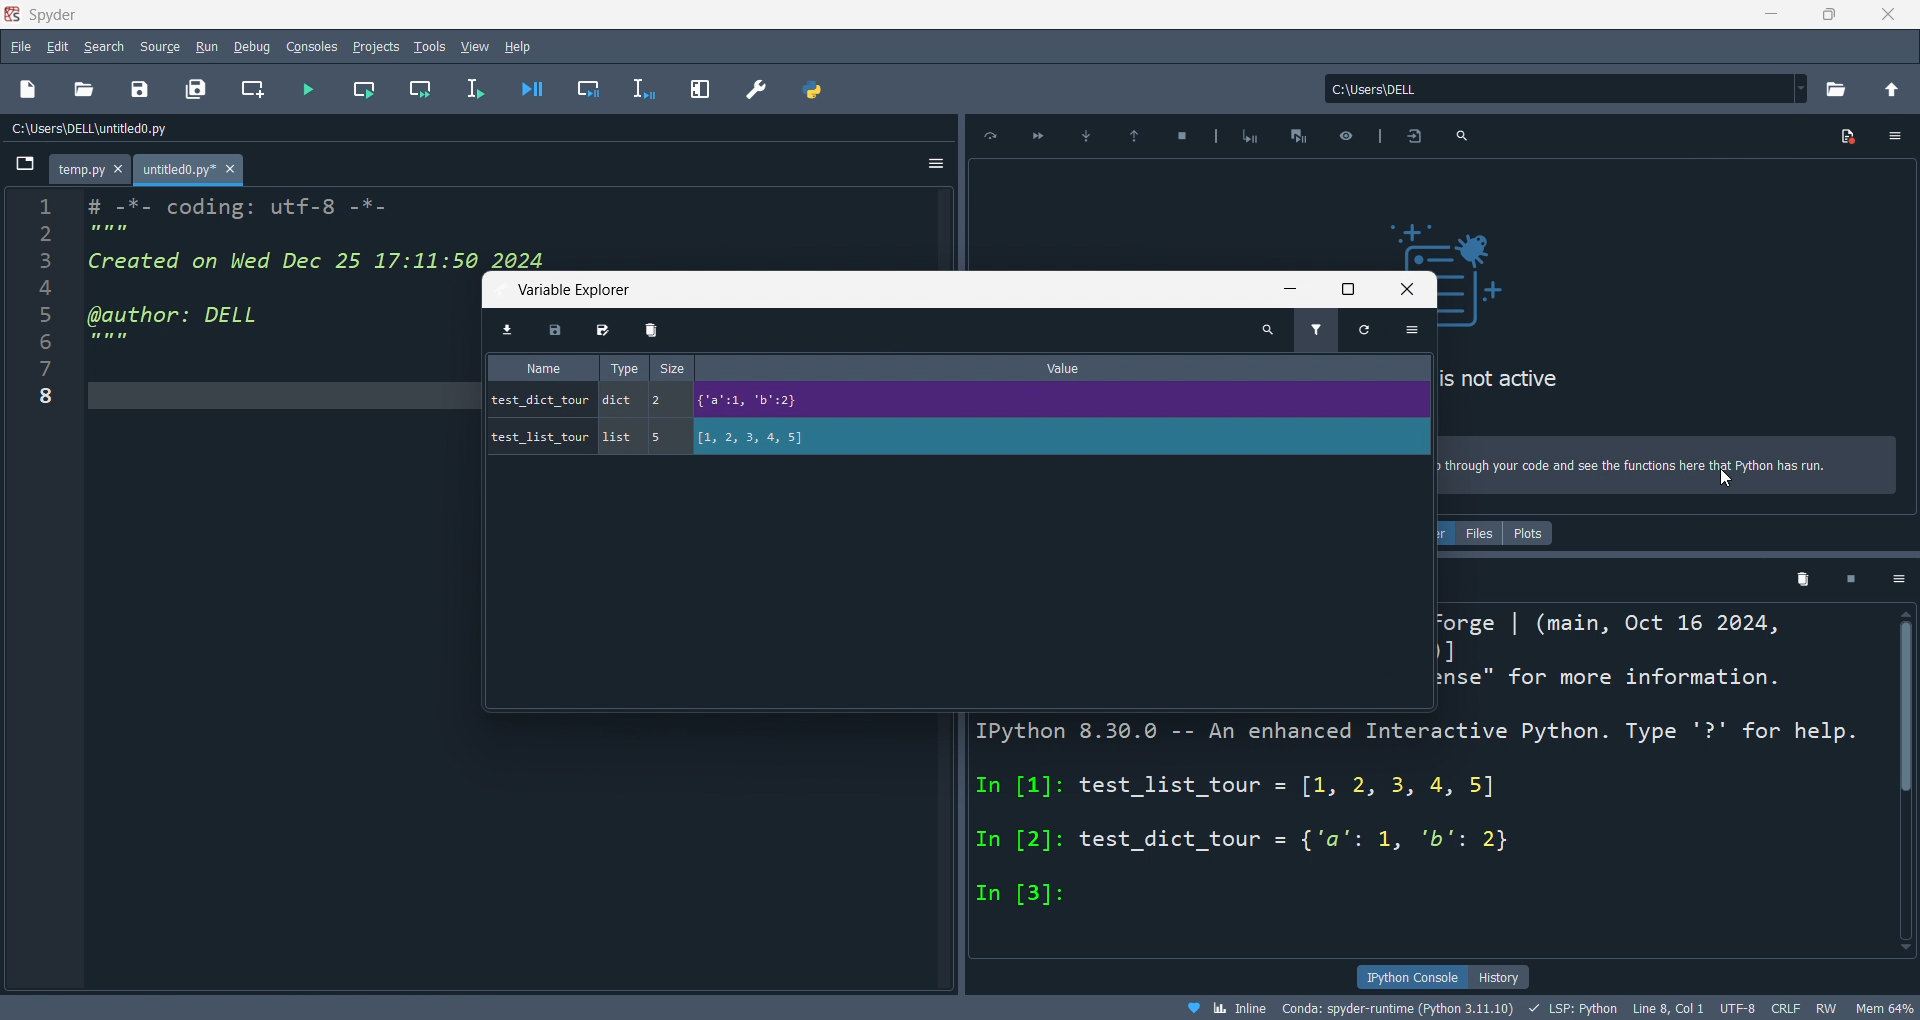 This screenshot has width=1920, height=1020. Describe the element at coordinates (1402, 1008) in the screenshot. I see `Conds: spyder-runtime(Python3.11.10)` at that location.